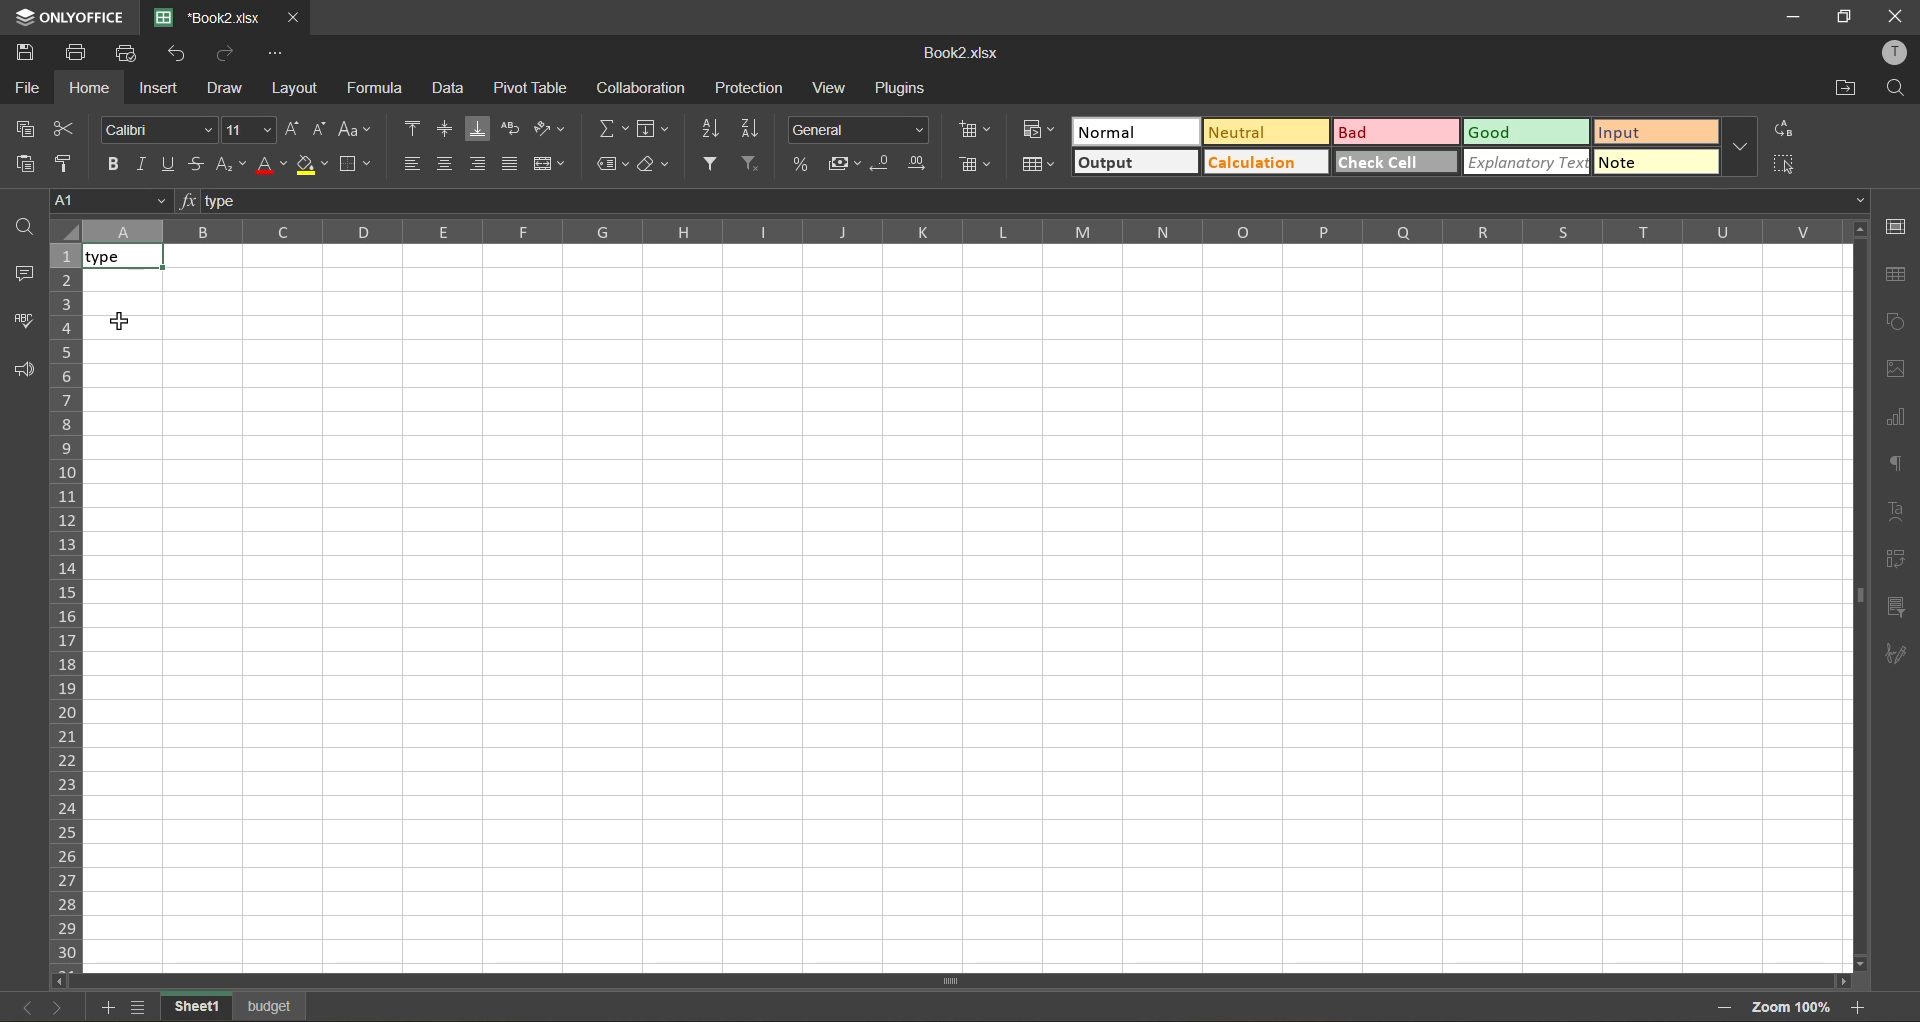  I want to click on table, so click(1901, 276).